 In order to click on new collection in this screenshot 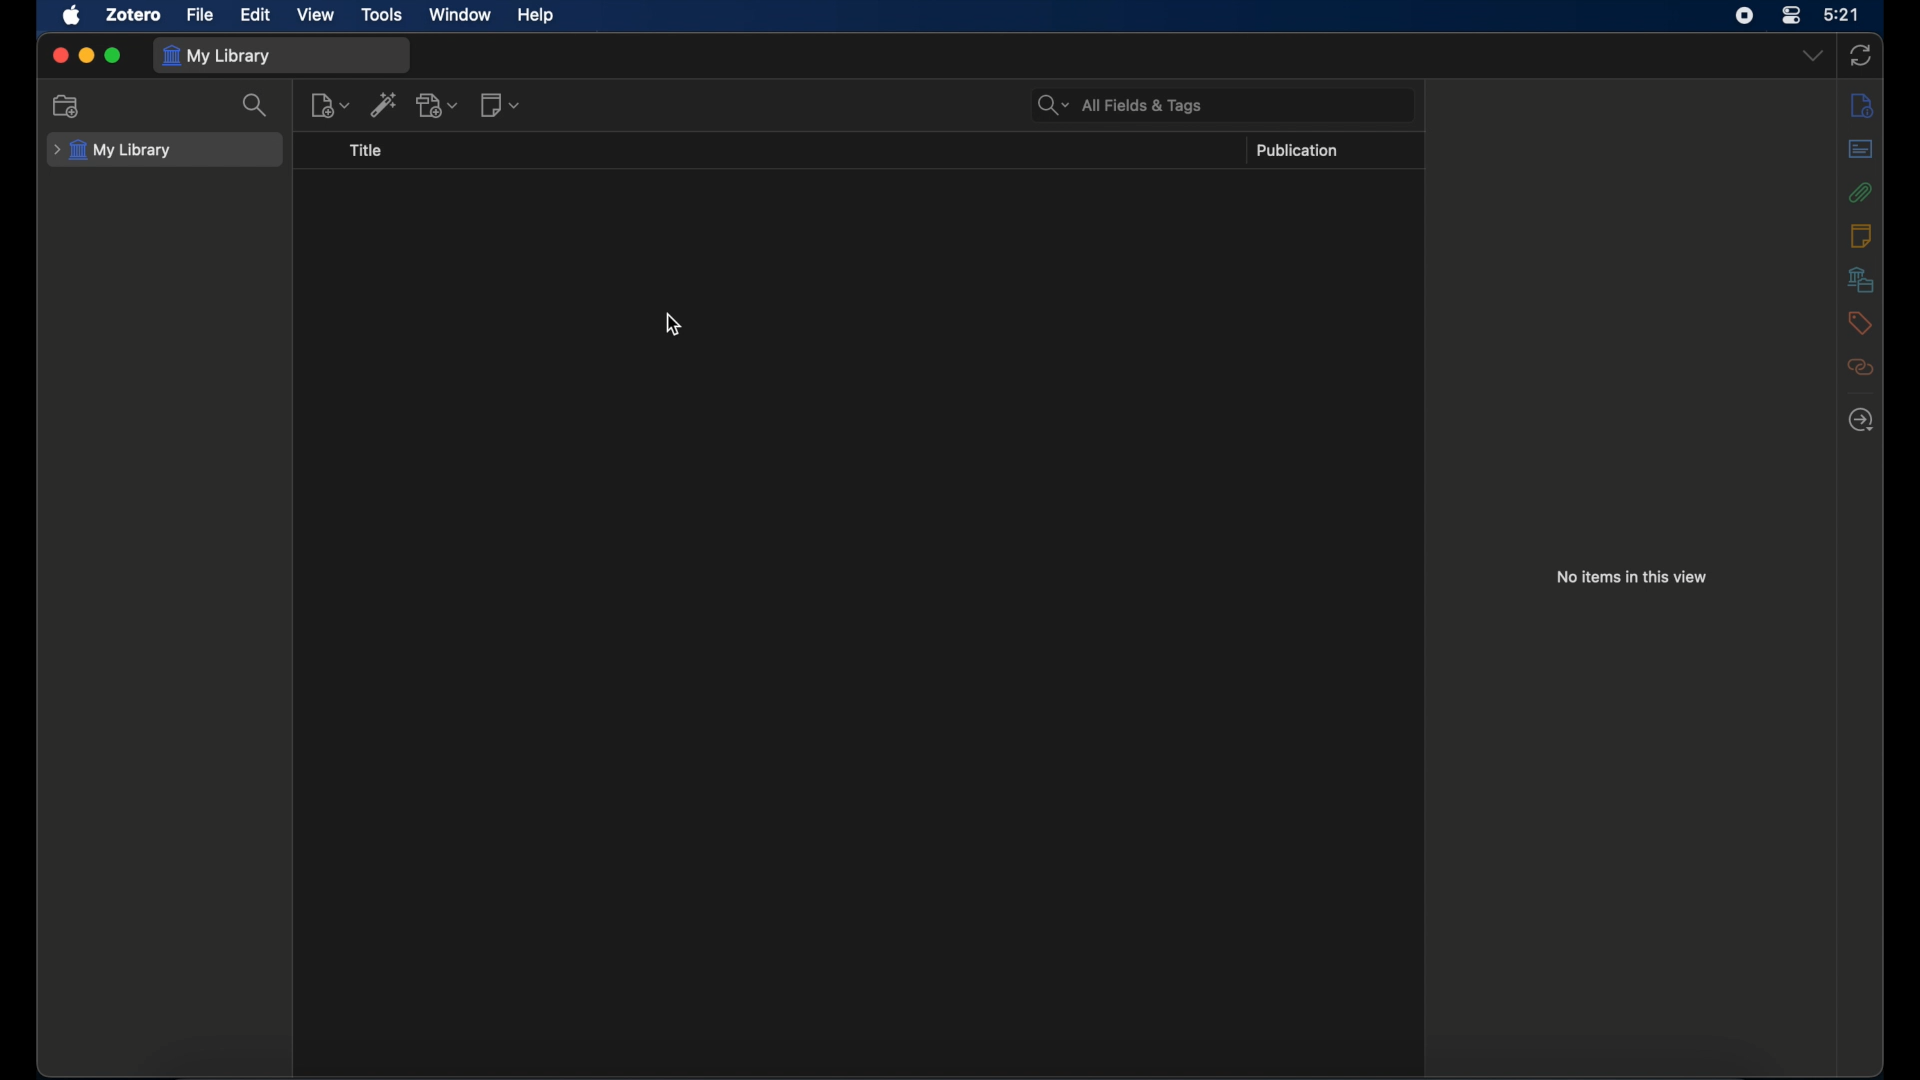, I will do `click(67, 105)`.